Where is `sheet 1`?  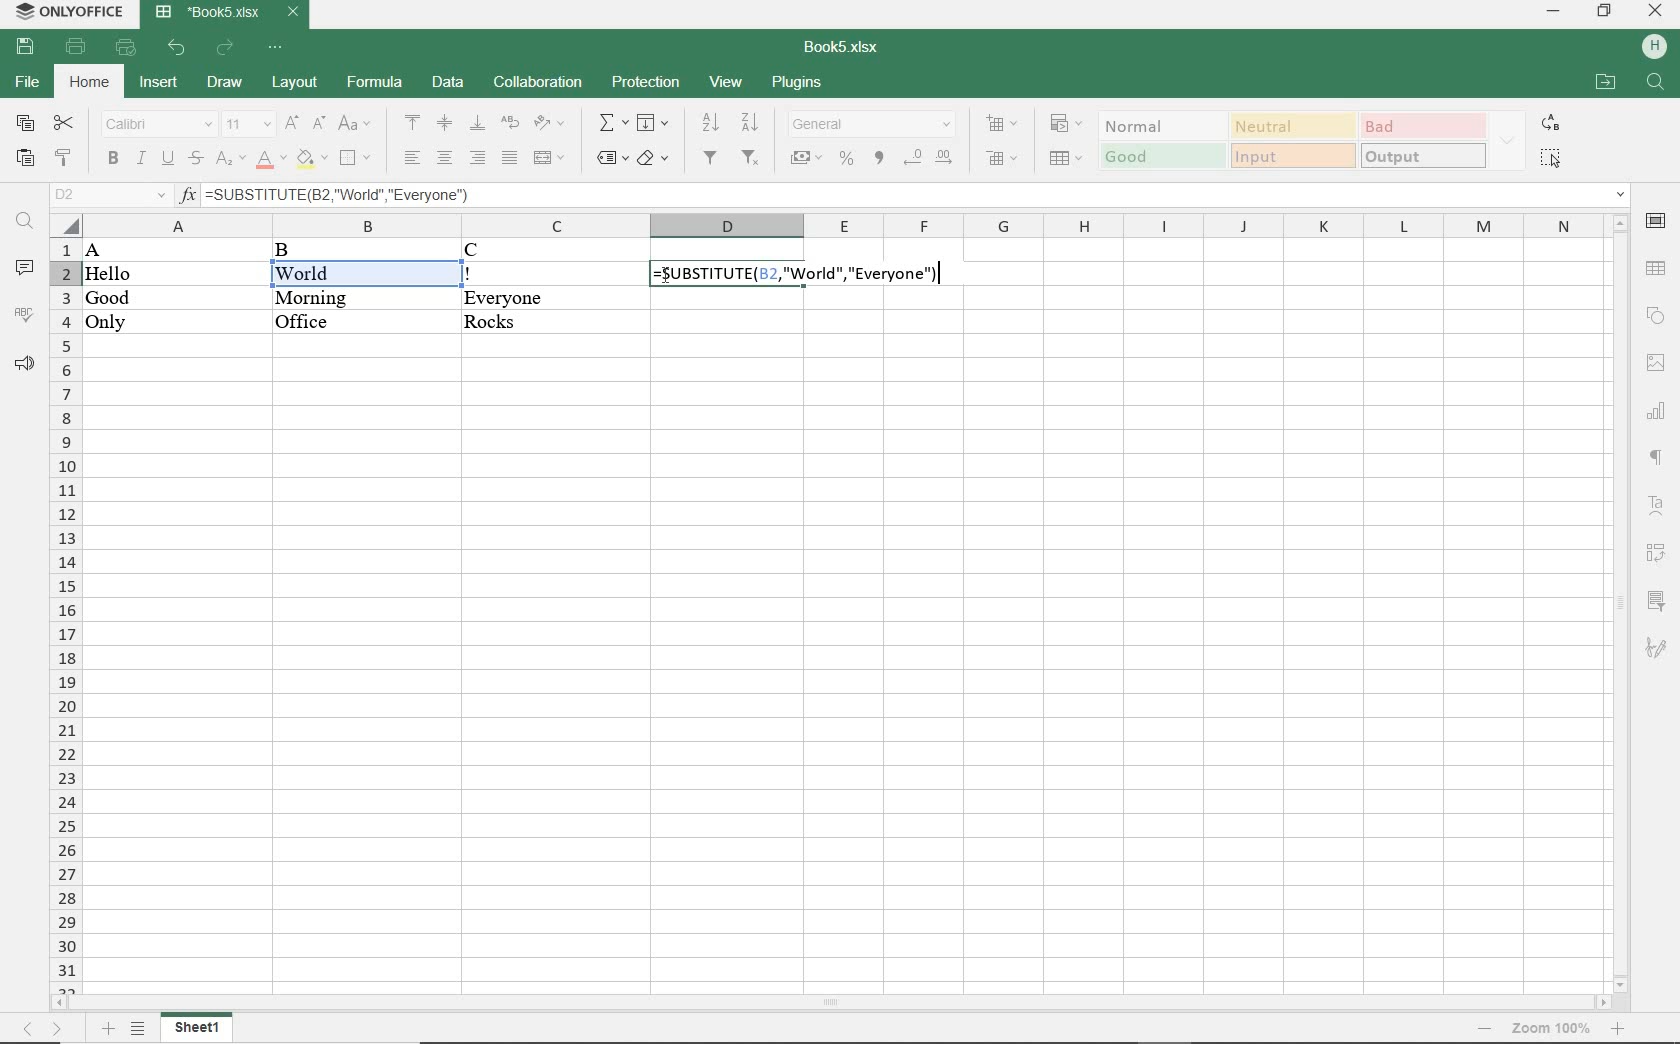 sheet 1 is located at coordinates (194, 1027).